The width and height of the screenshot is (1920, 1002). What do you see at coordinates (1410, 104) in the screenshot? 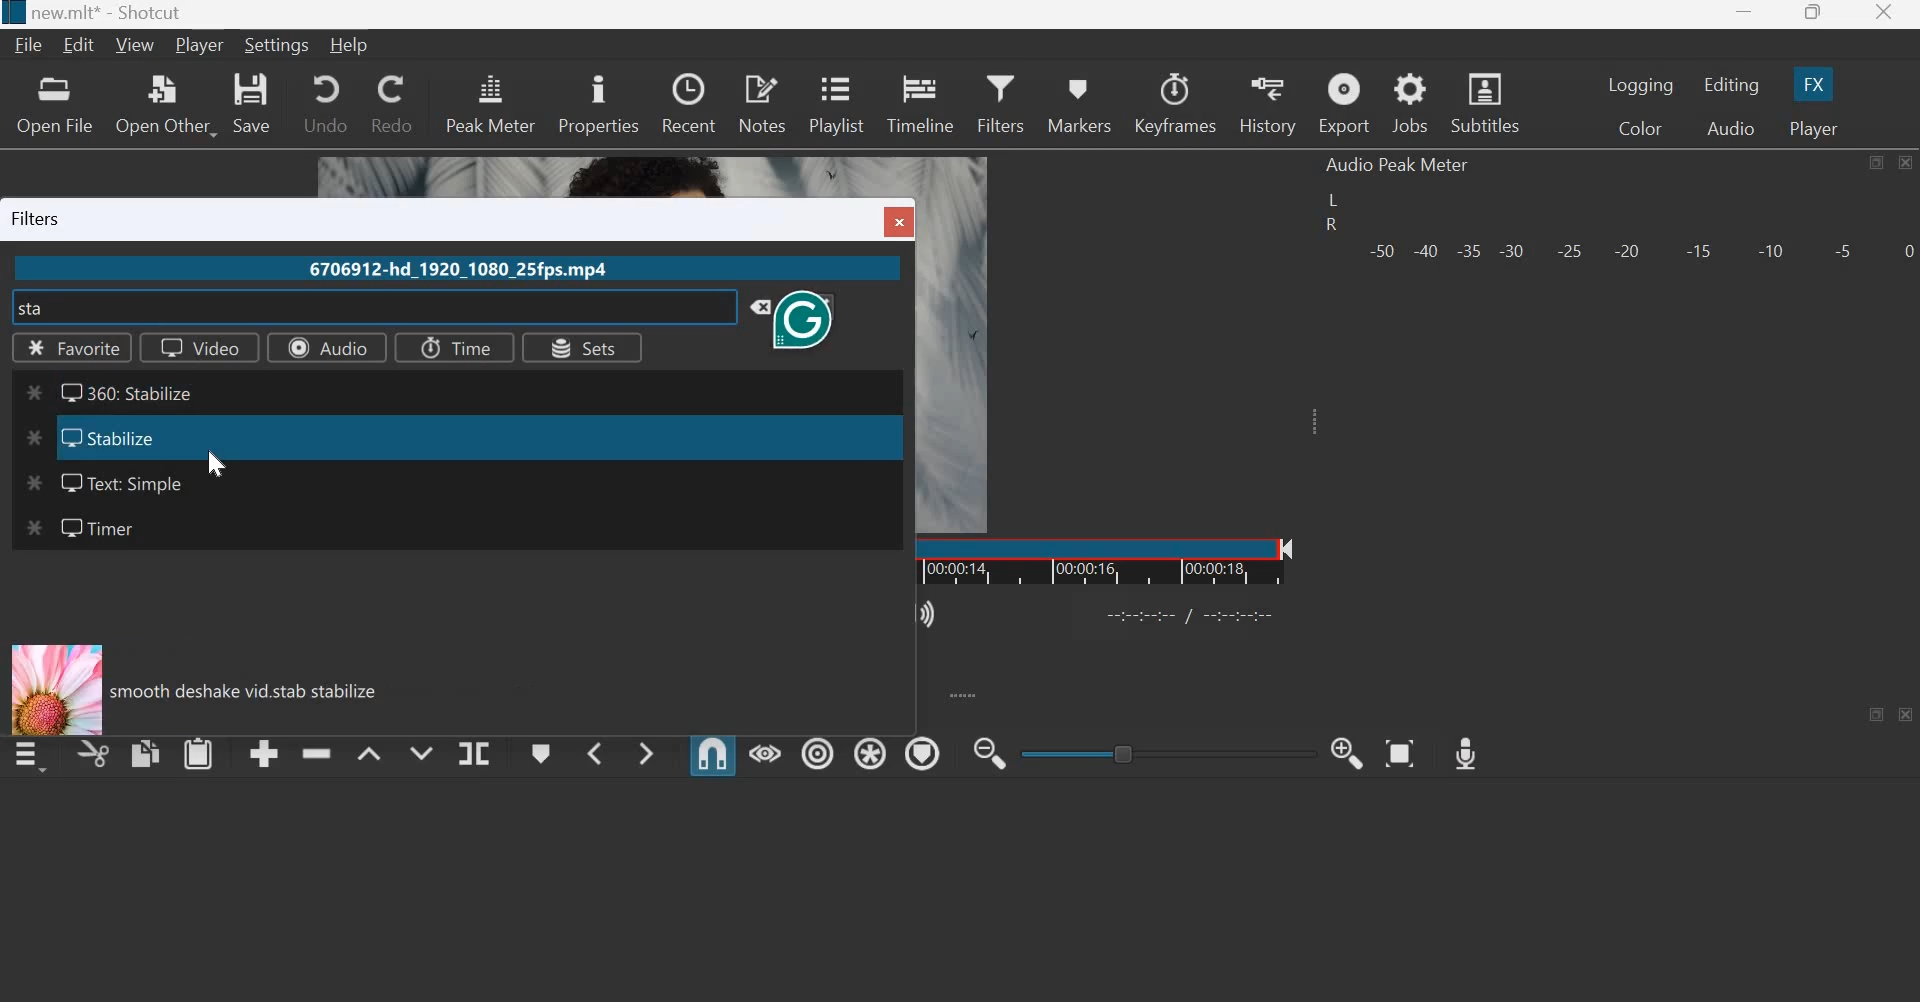
I see `Jobs` at bounding box center [1410, 104].